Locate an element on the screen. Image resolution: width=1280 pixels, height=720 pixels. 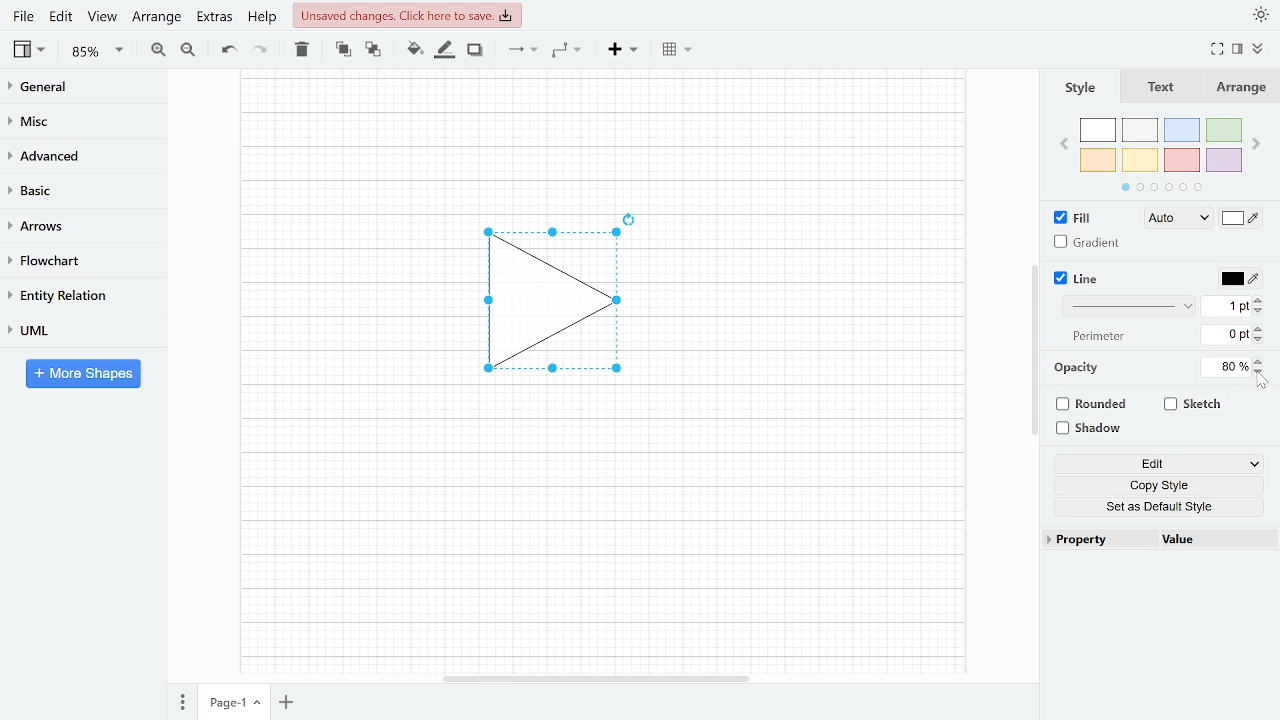
Shadow is located at coordinates (1096, 429).